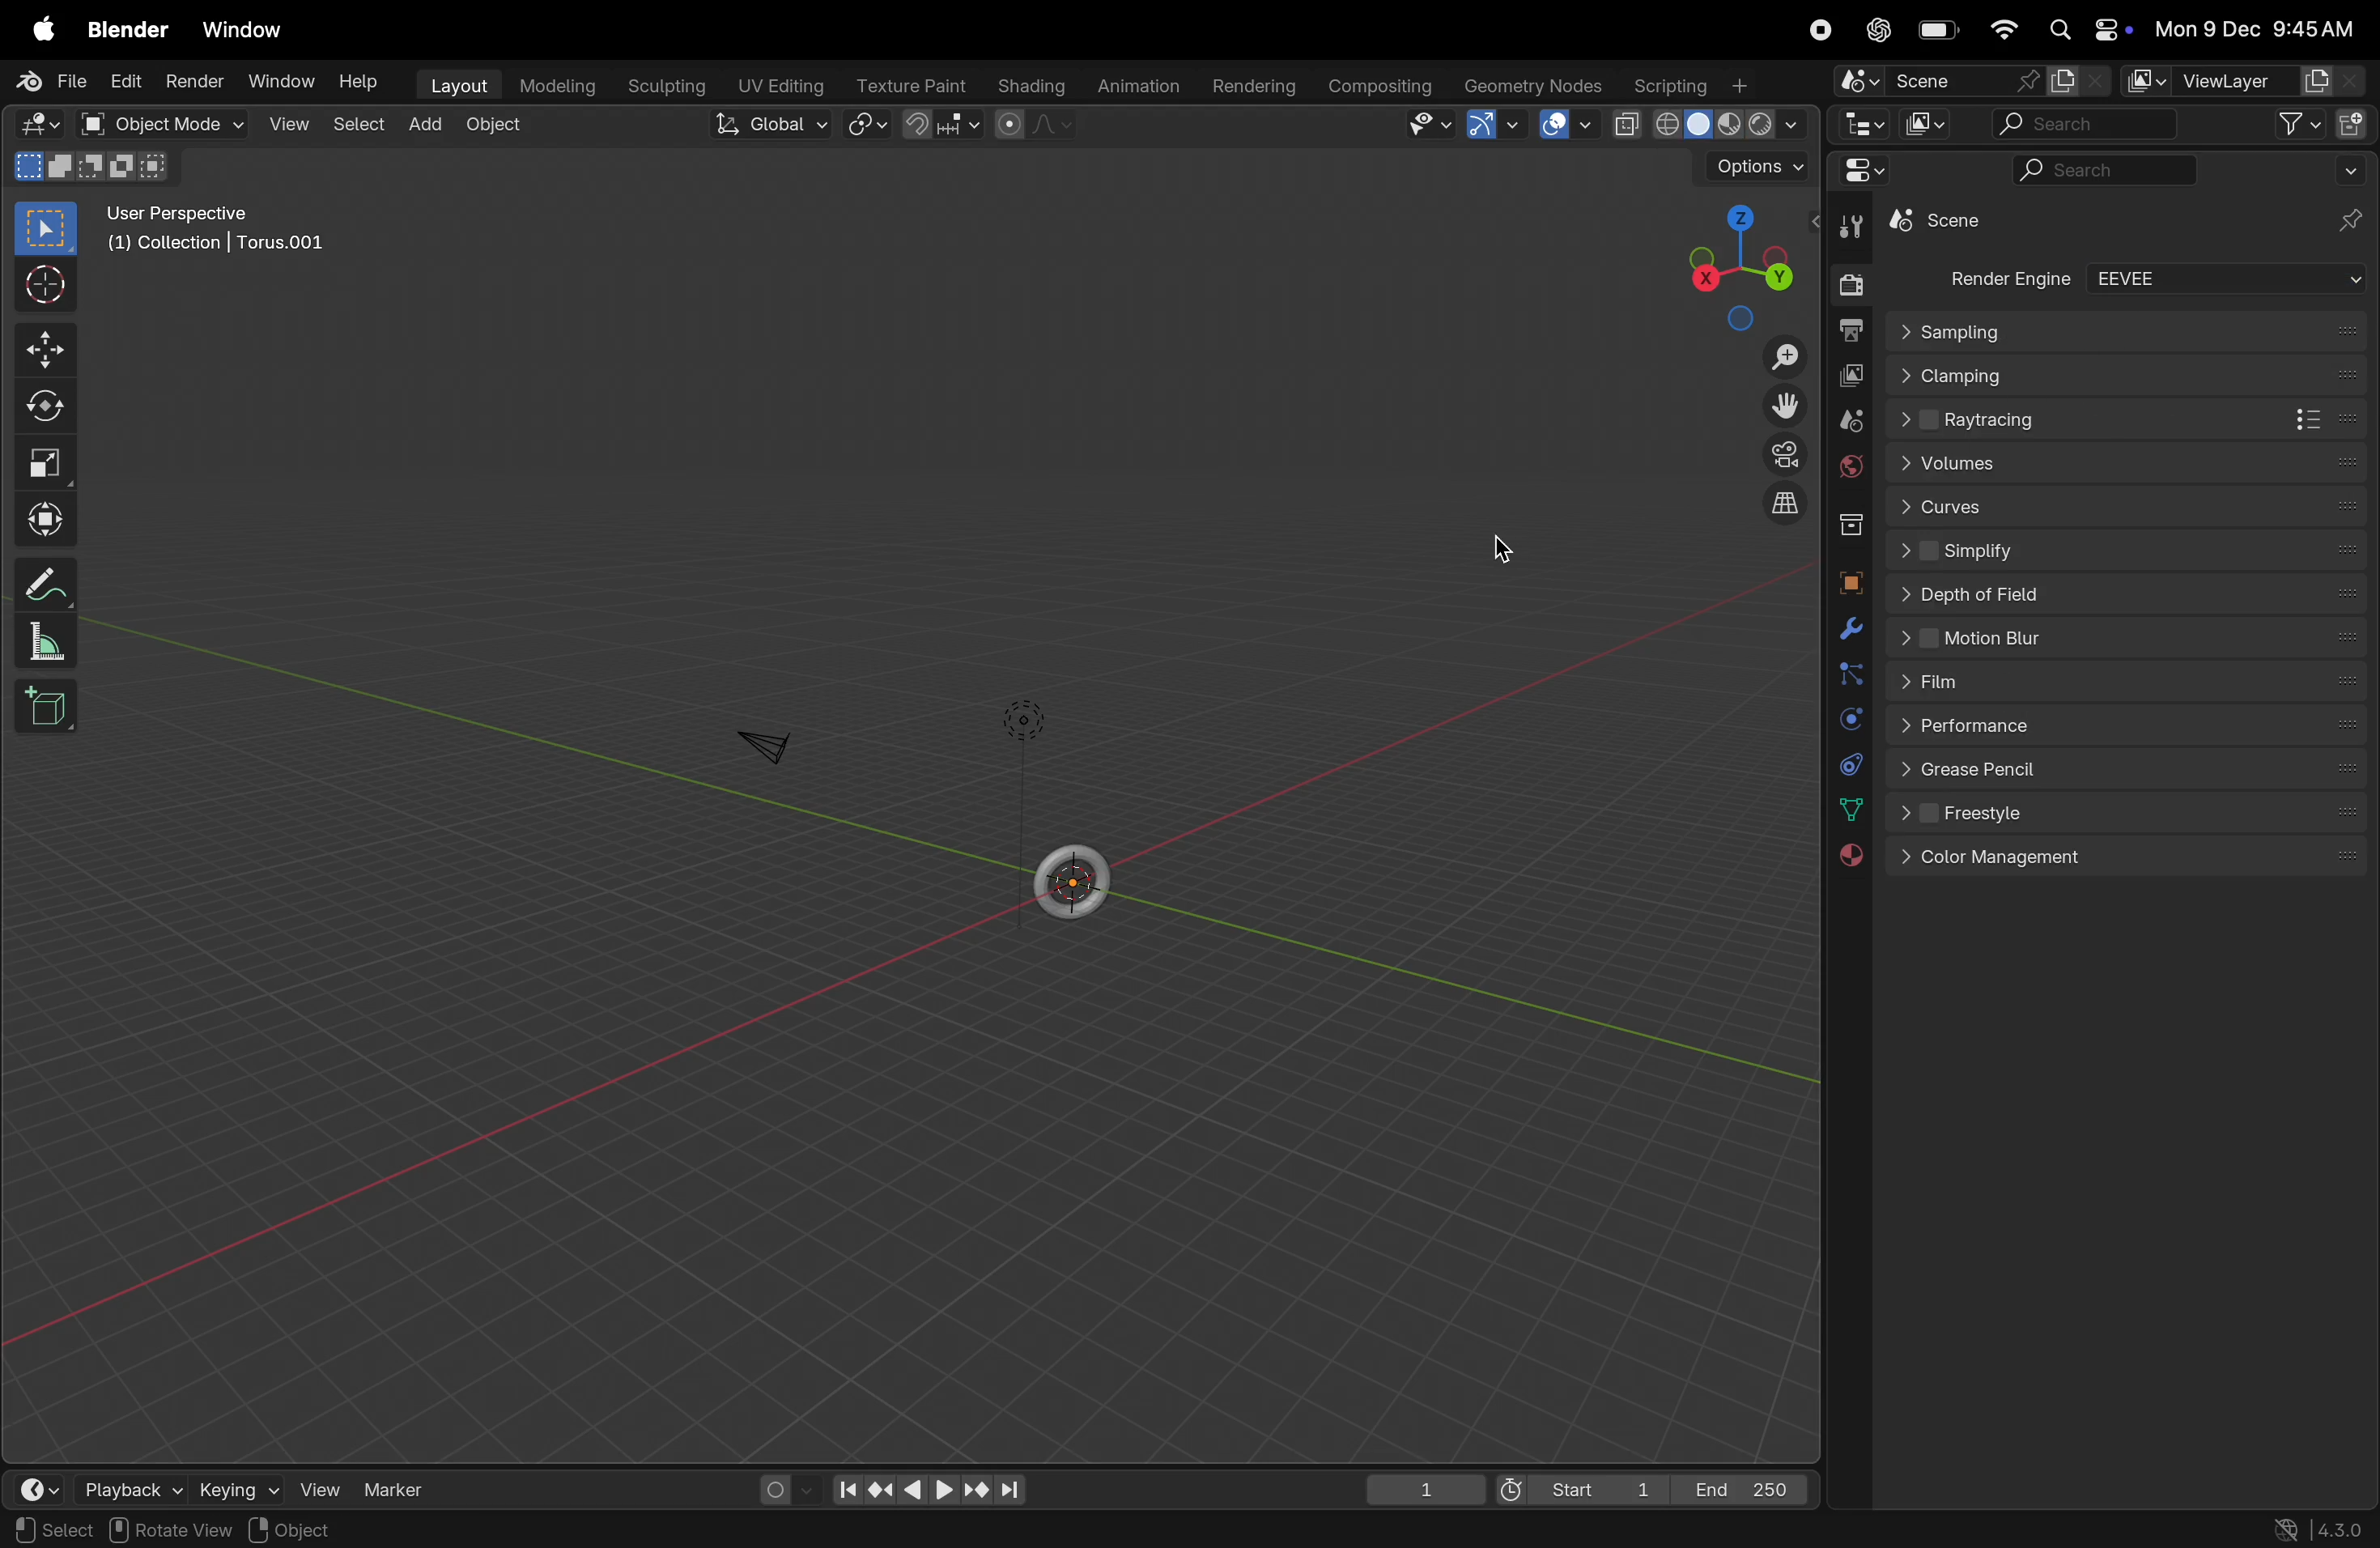 This screenshot has width=2380, height=1548. I want to click on render, so click(197, 81).